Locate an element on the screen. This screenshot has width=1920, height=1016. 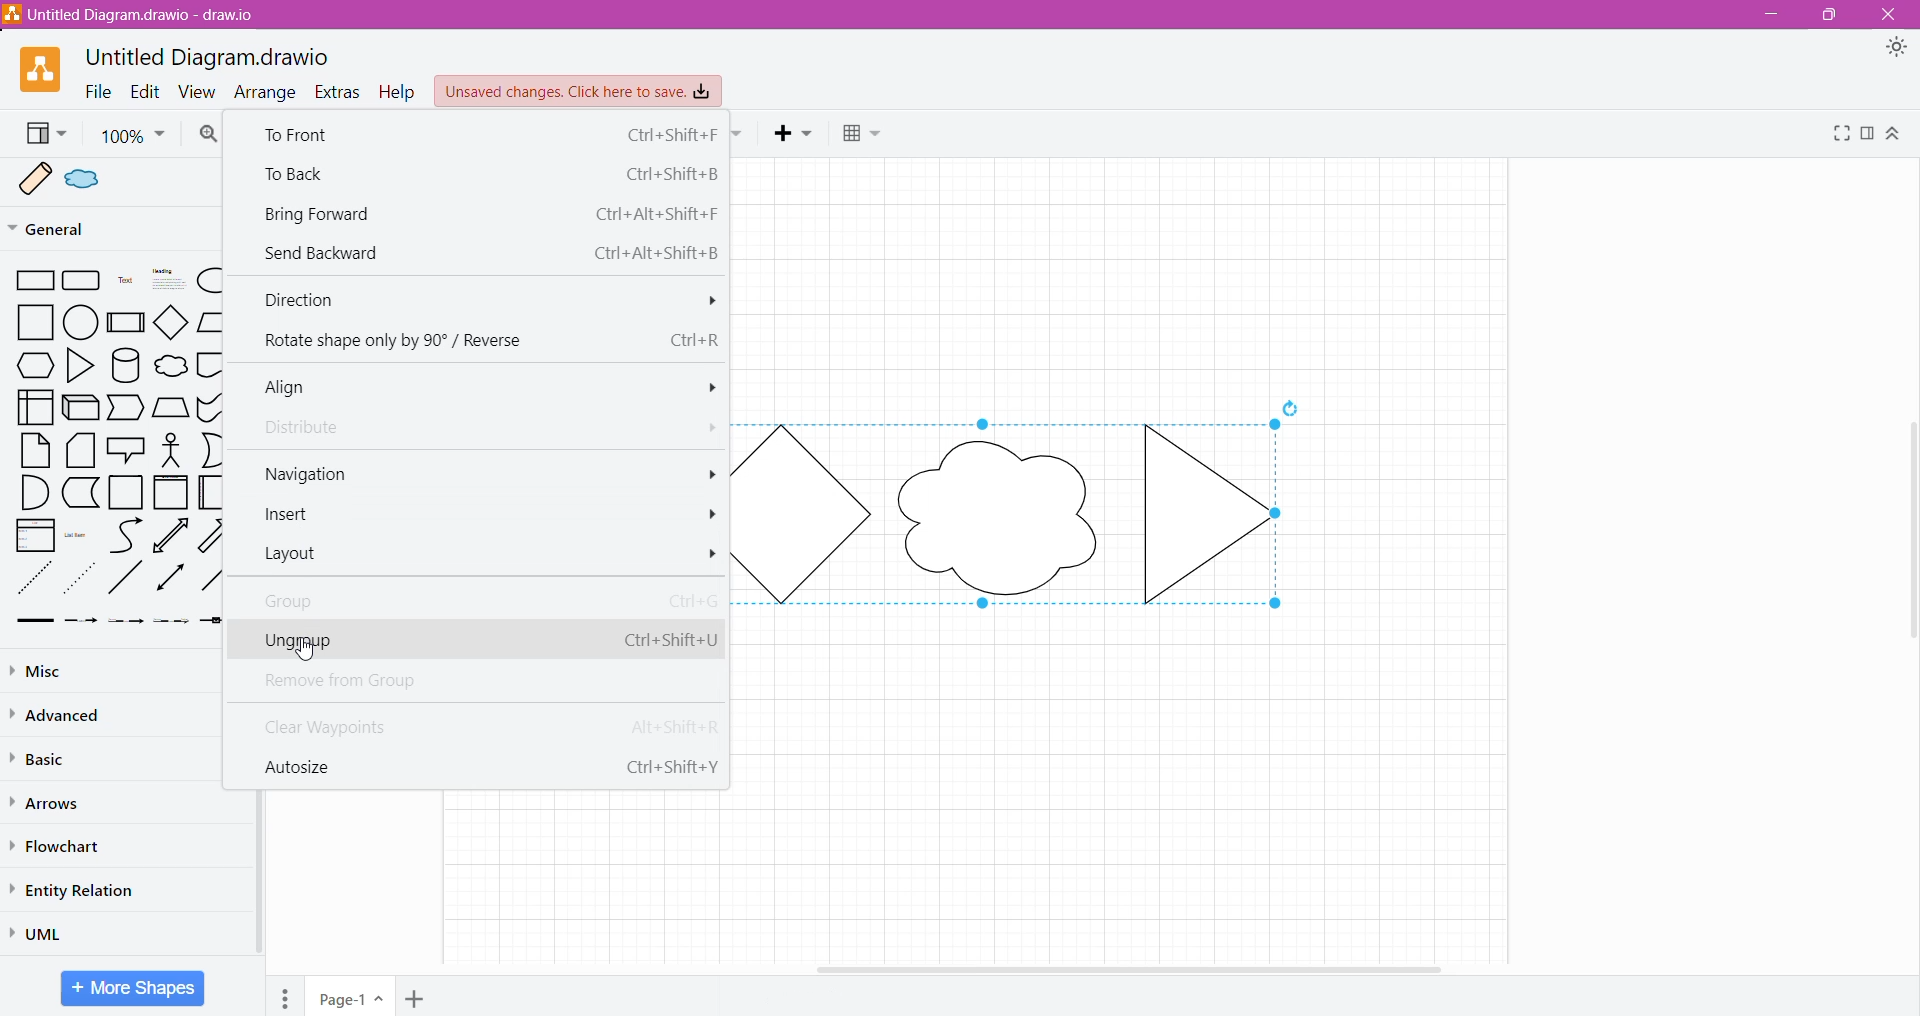
Bring Forward Ctrl+Alt+Shift+F is located at coordinates (495, 213).